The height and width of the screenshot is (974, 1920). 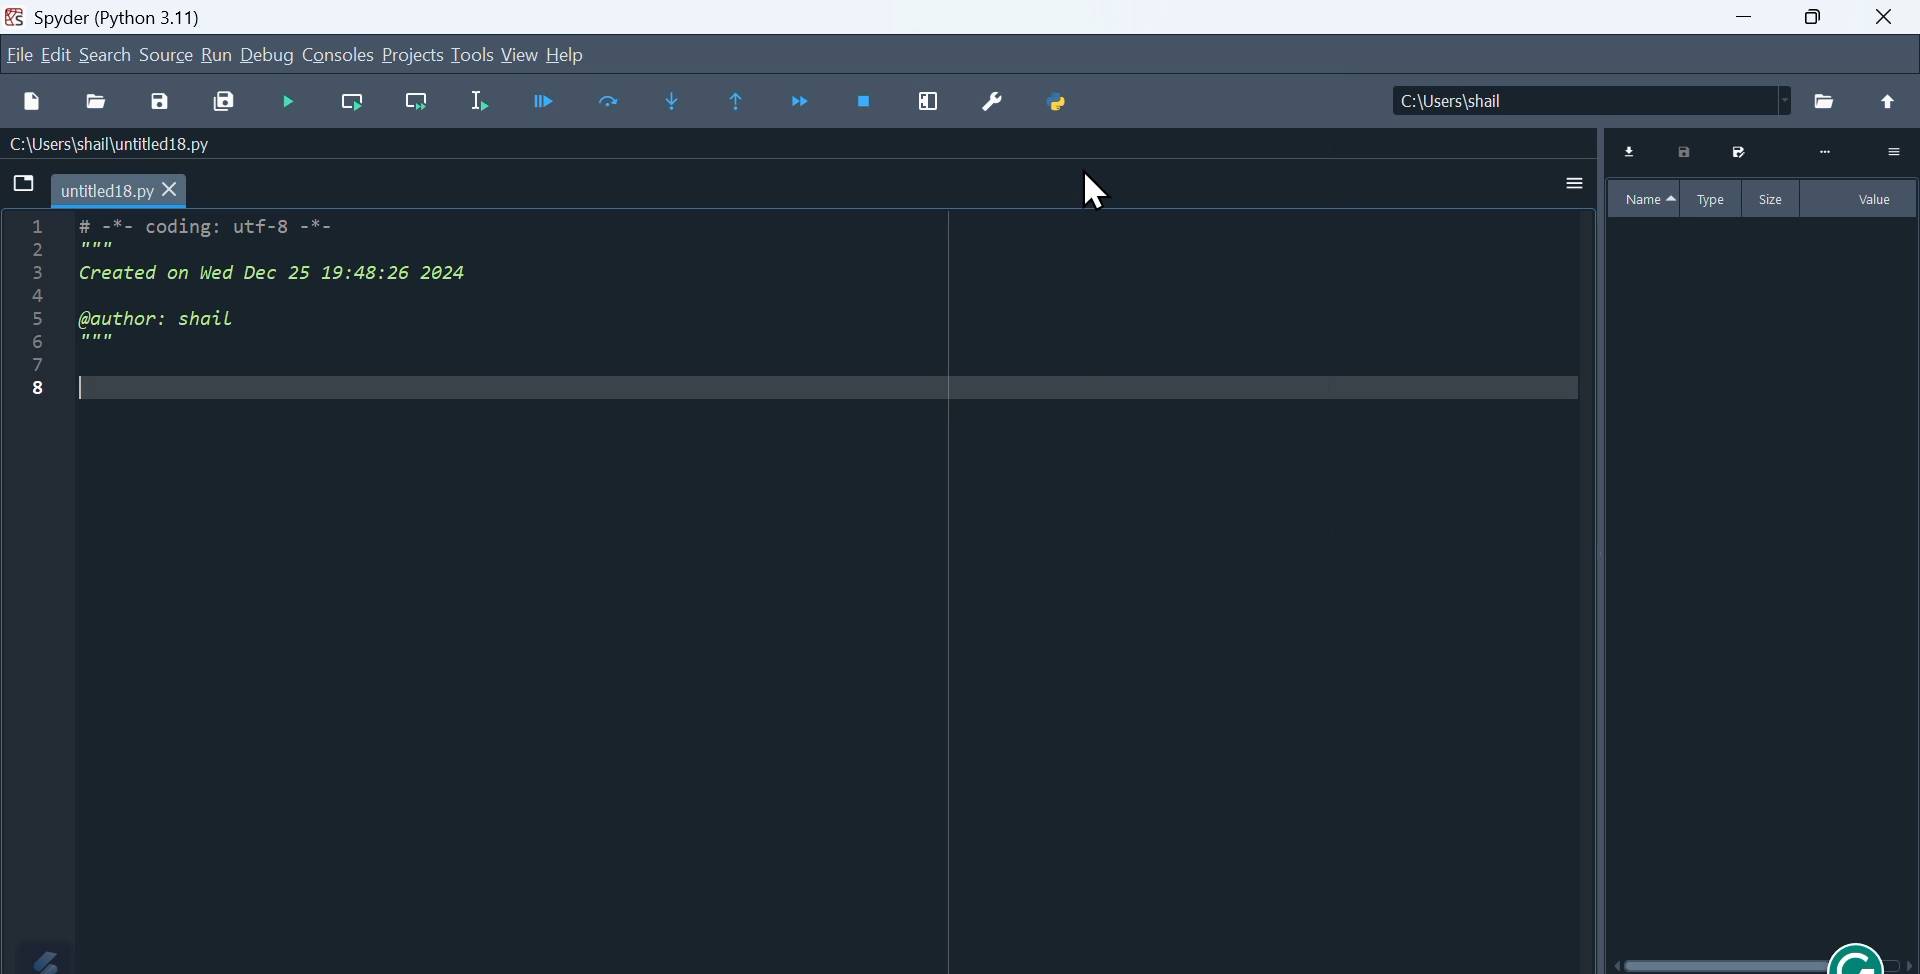 I want to click on Debug, so click(x=269, y=53).